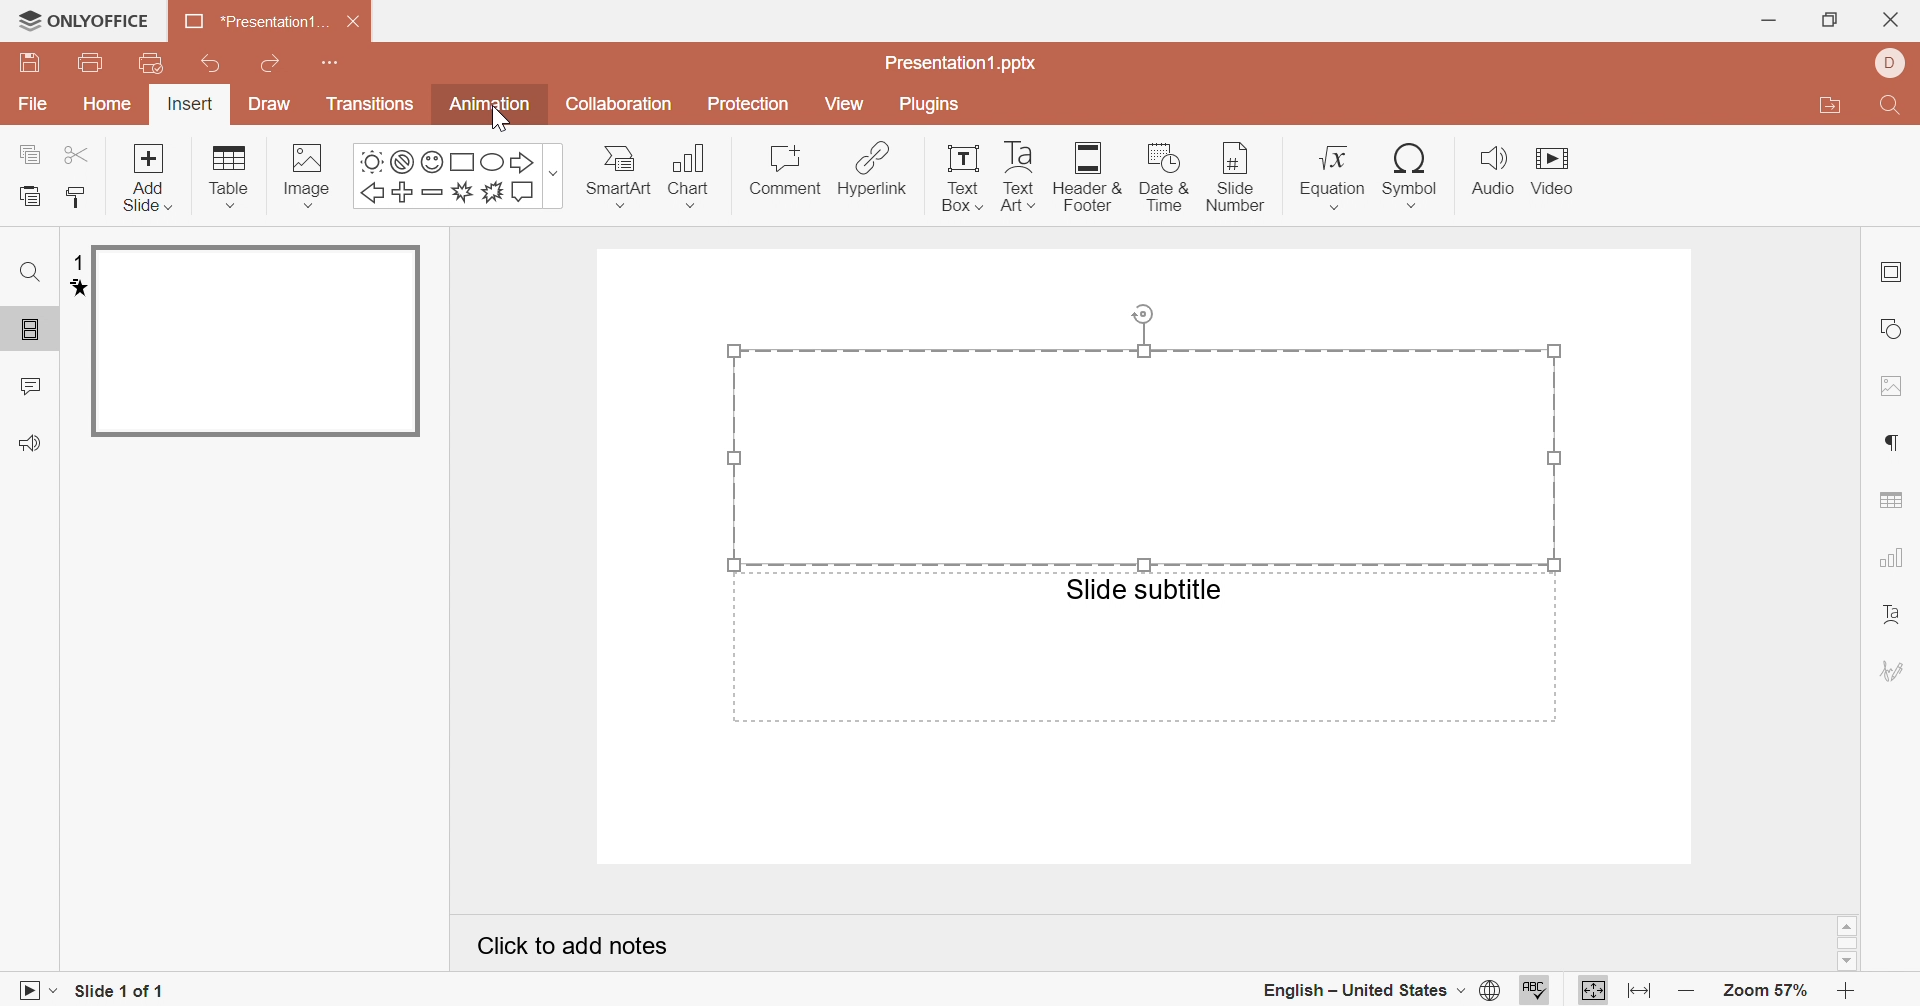 This screenshot has width=1920, height=1006. What do you see at coordinates (1891, 499) in the screenshot?
I see `table settings` at bounding box center [1891, 499].